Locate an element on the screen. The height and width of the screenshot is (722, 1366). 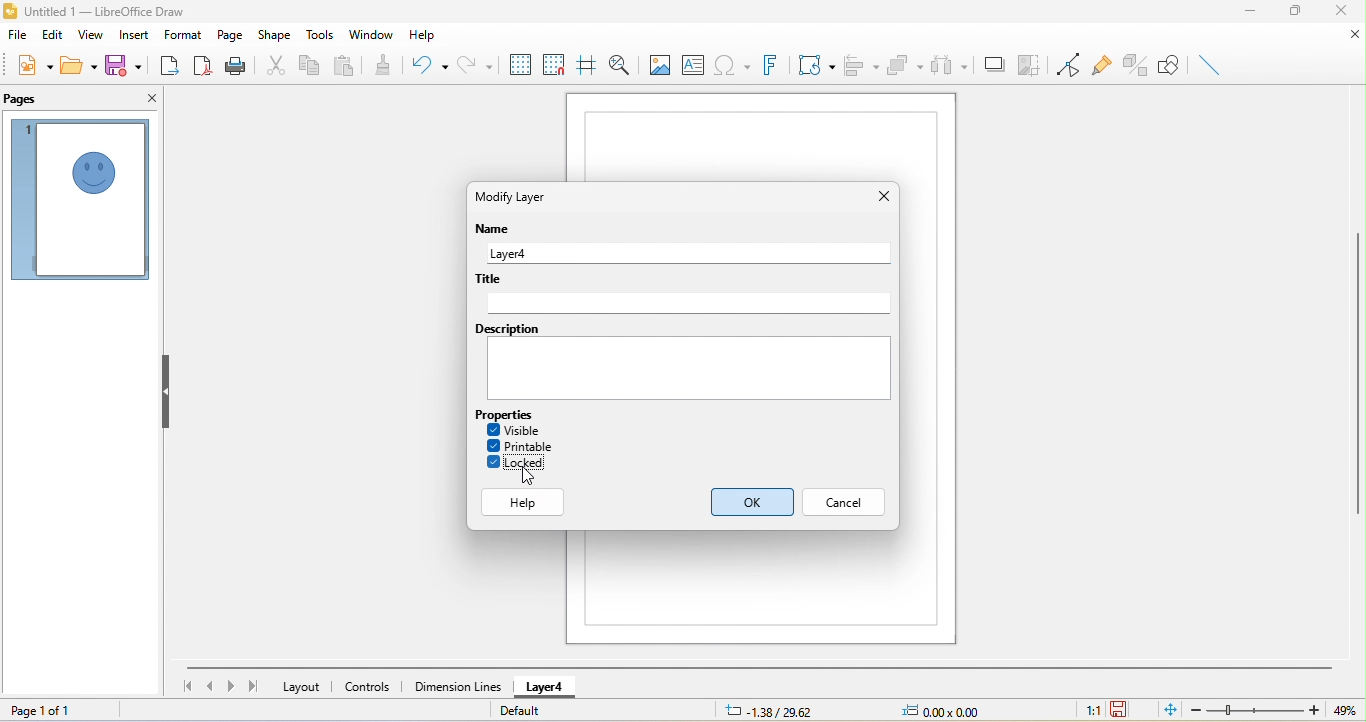
transformation is located at coordinates (817, 64).